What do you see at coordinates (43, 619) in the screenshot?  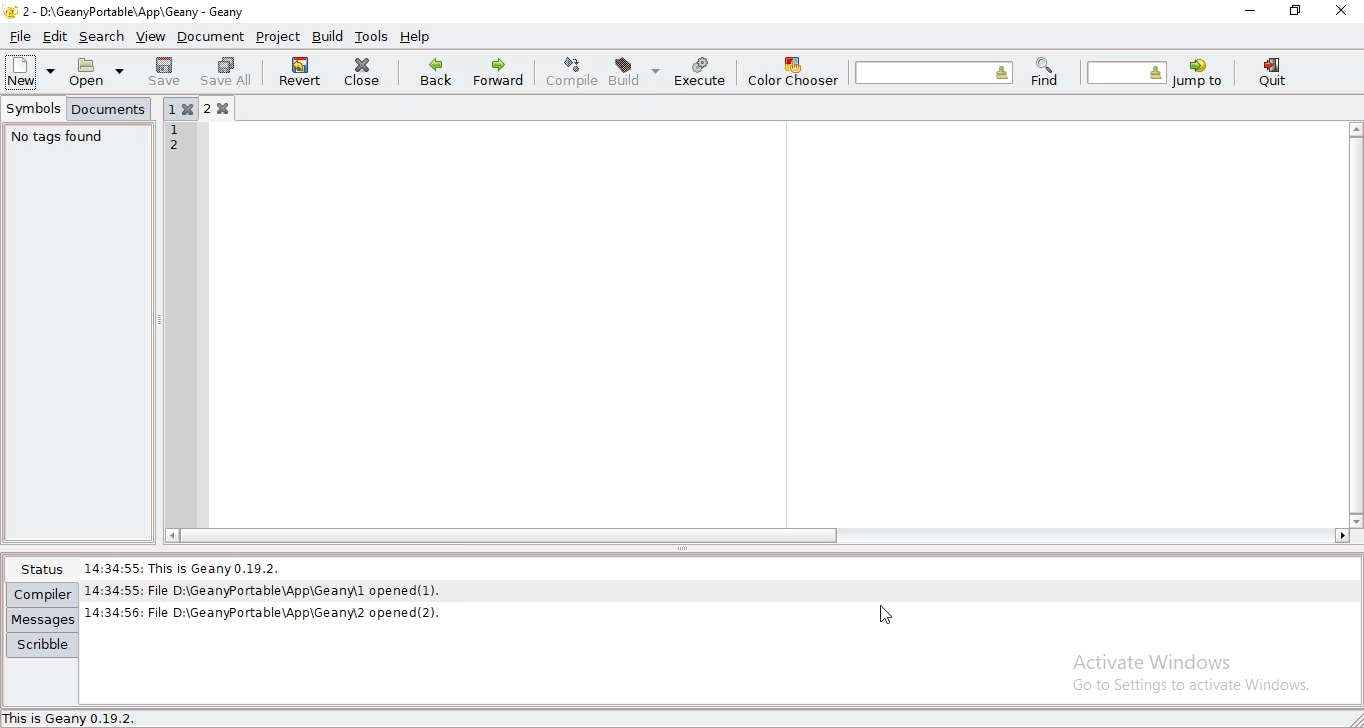 I see `messages` at bounding box center [43, 619].